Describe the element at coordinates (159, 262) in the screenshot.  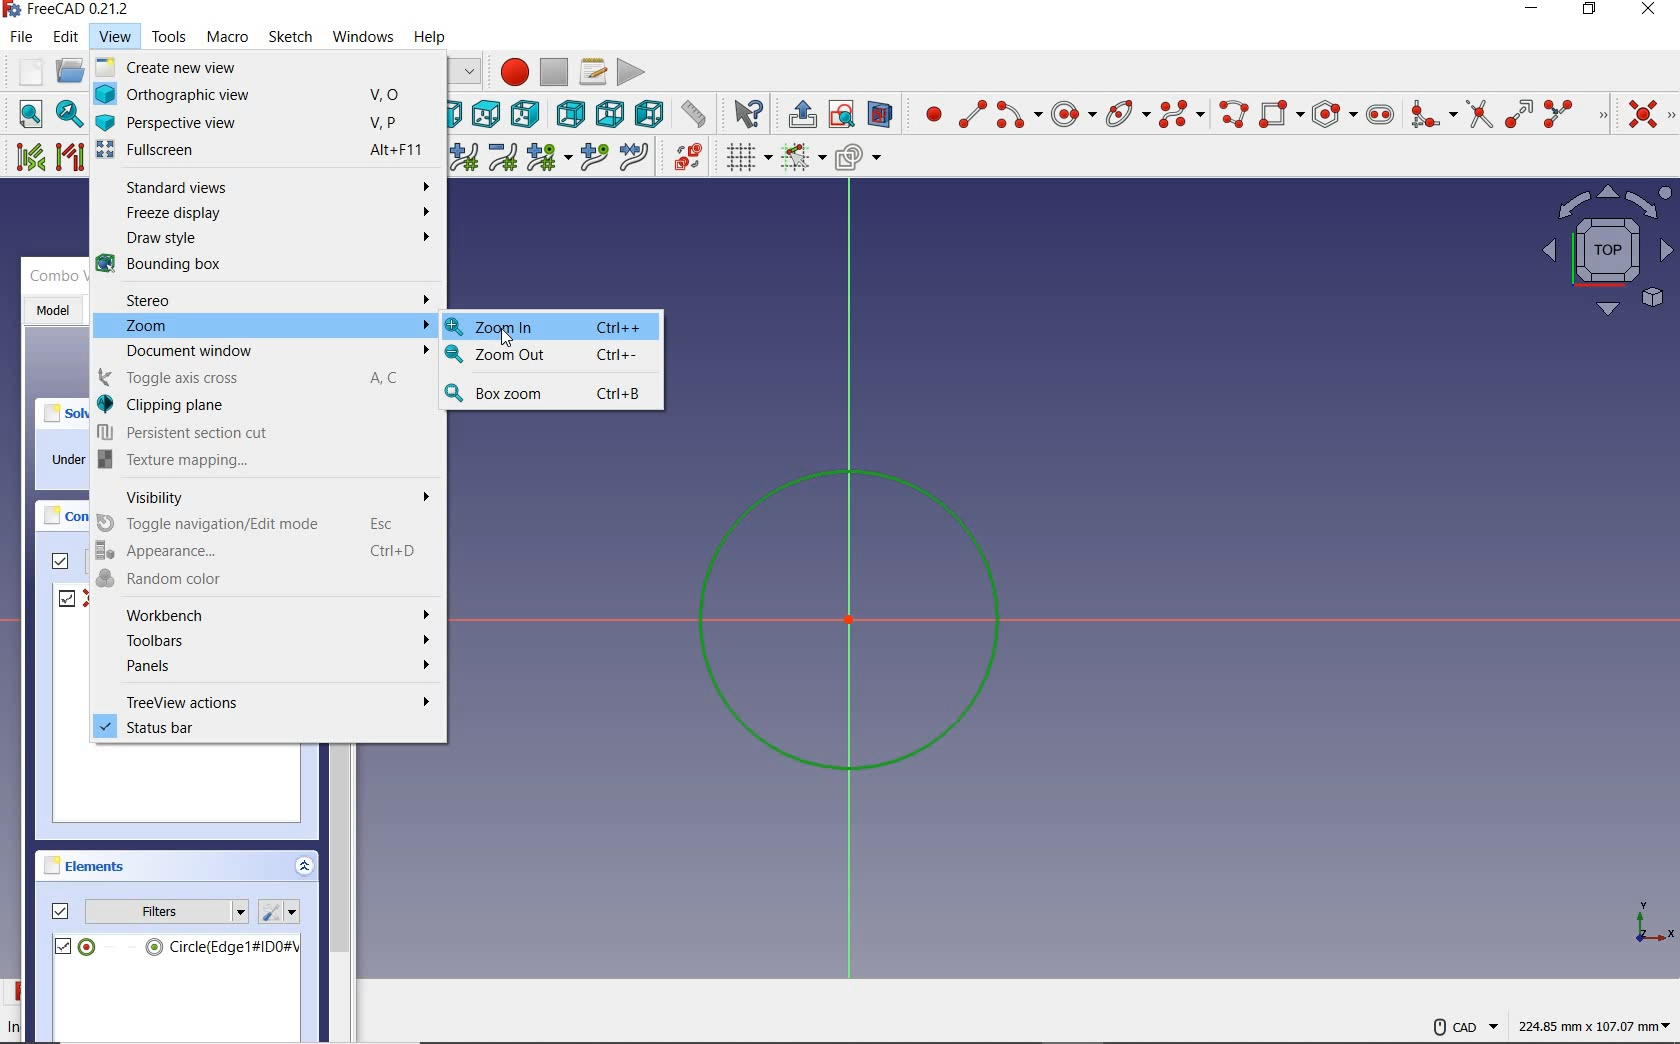
I see `Bounding box` at that location.